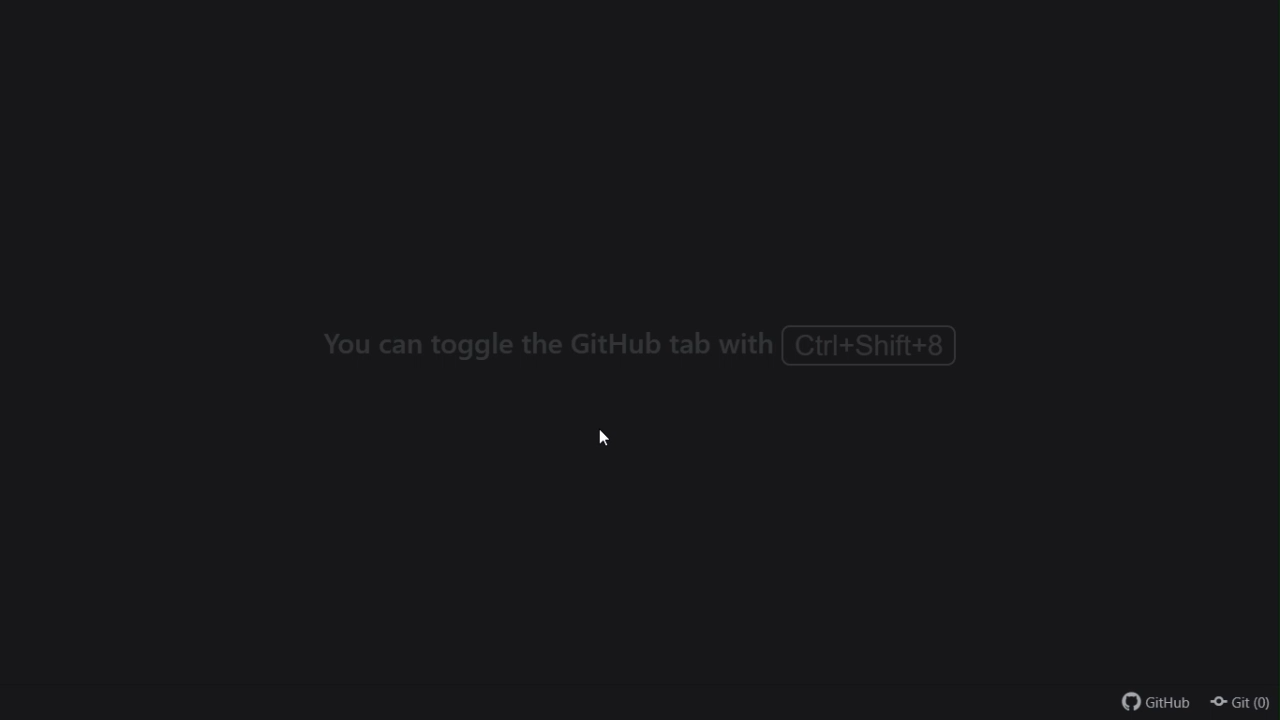 This screenshot has height=720, width=1280. I want to click on text, so click(642, 349).